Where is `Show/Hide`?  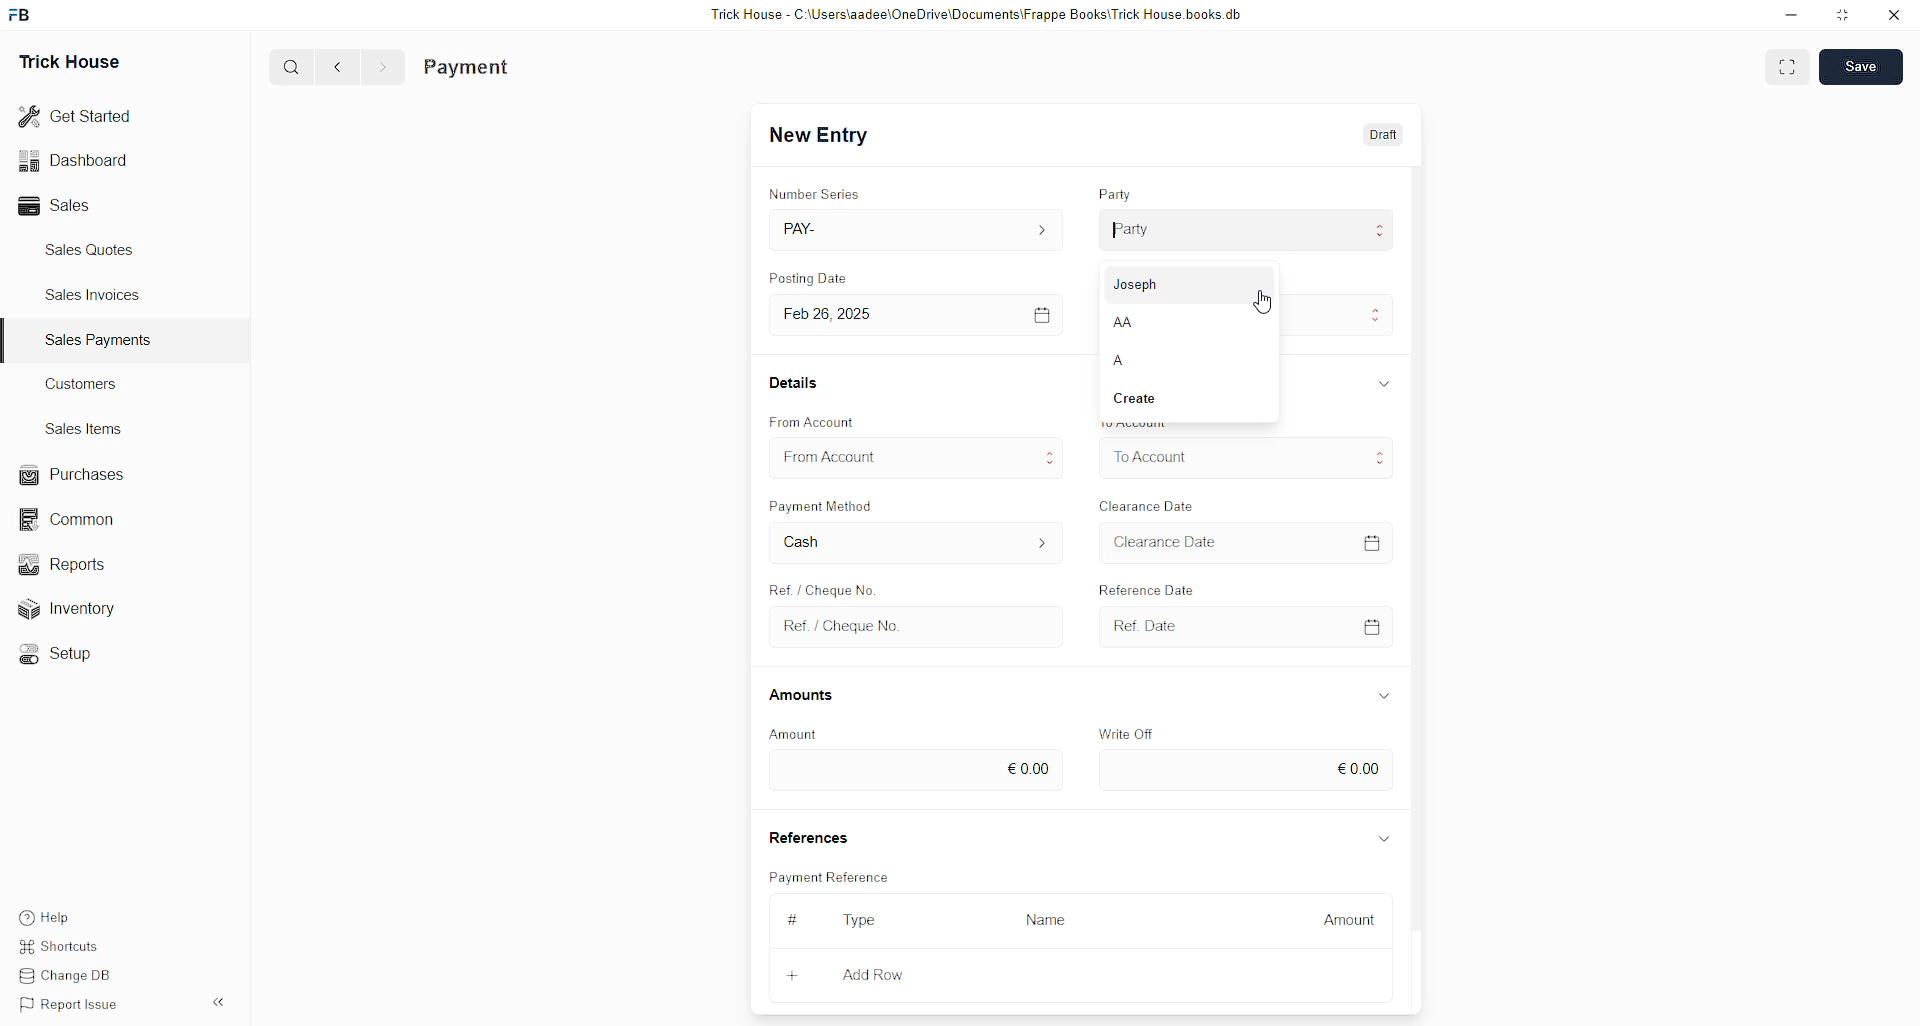 Show/Hide is located at coordinates (1385, 383).